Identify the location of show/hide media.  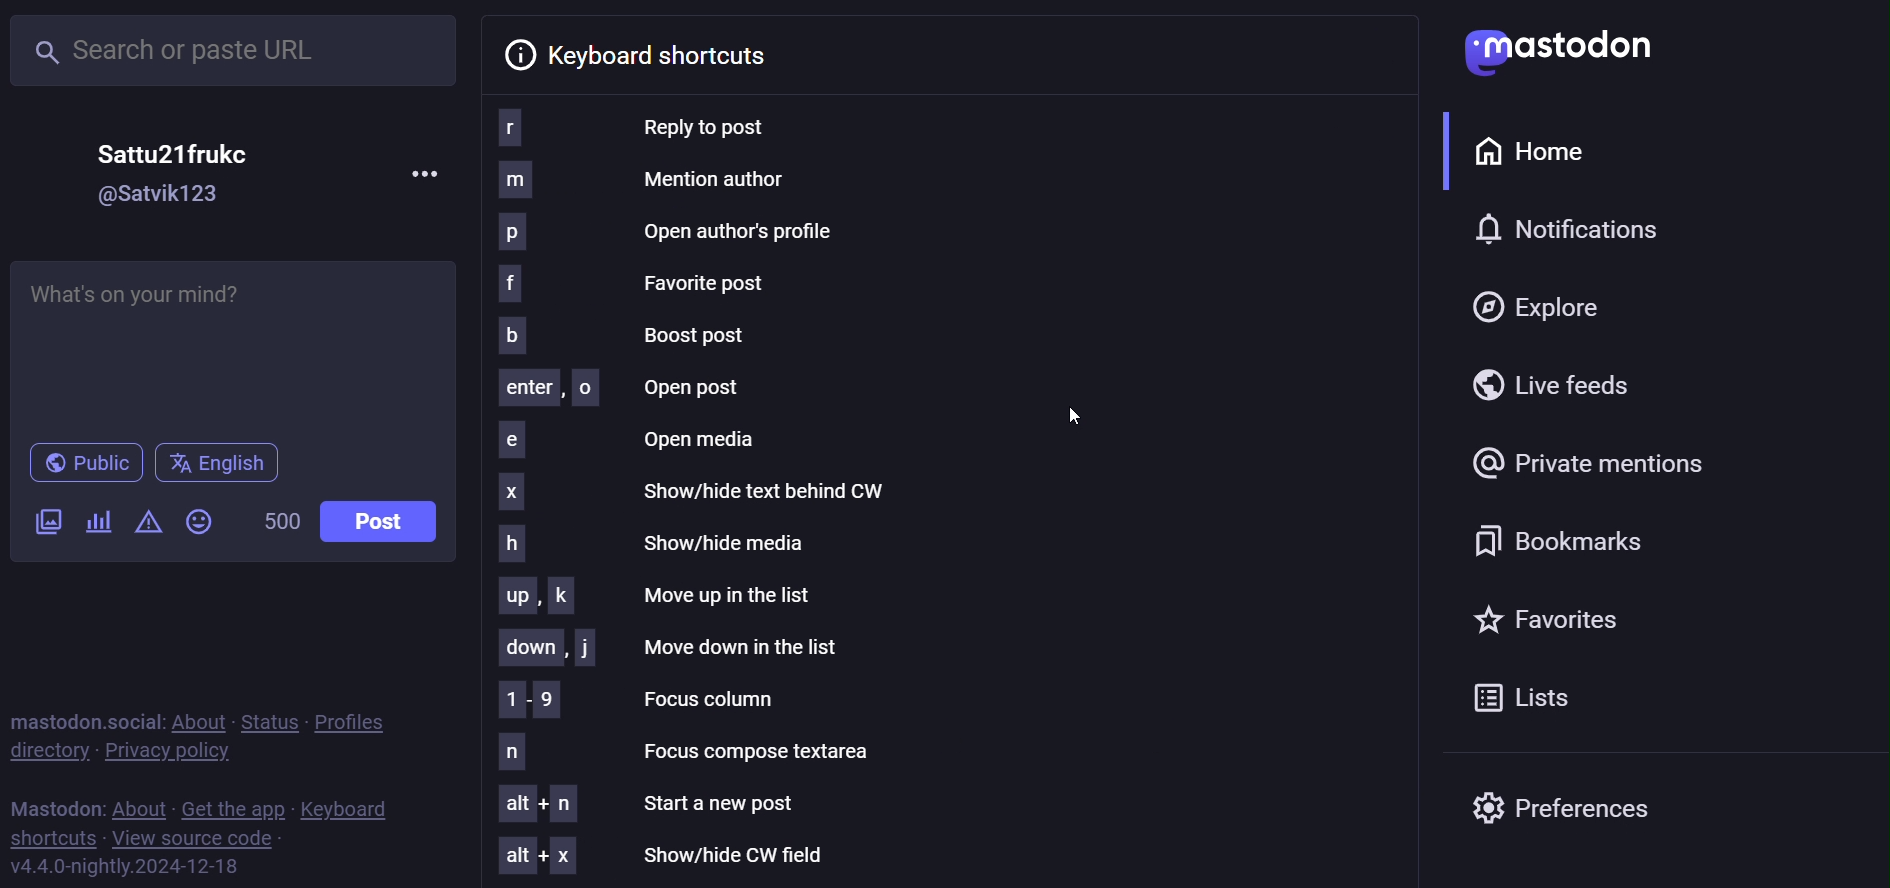
(660, 539).